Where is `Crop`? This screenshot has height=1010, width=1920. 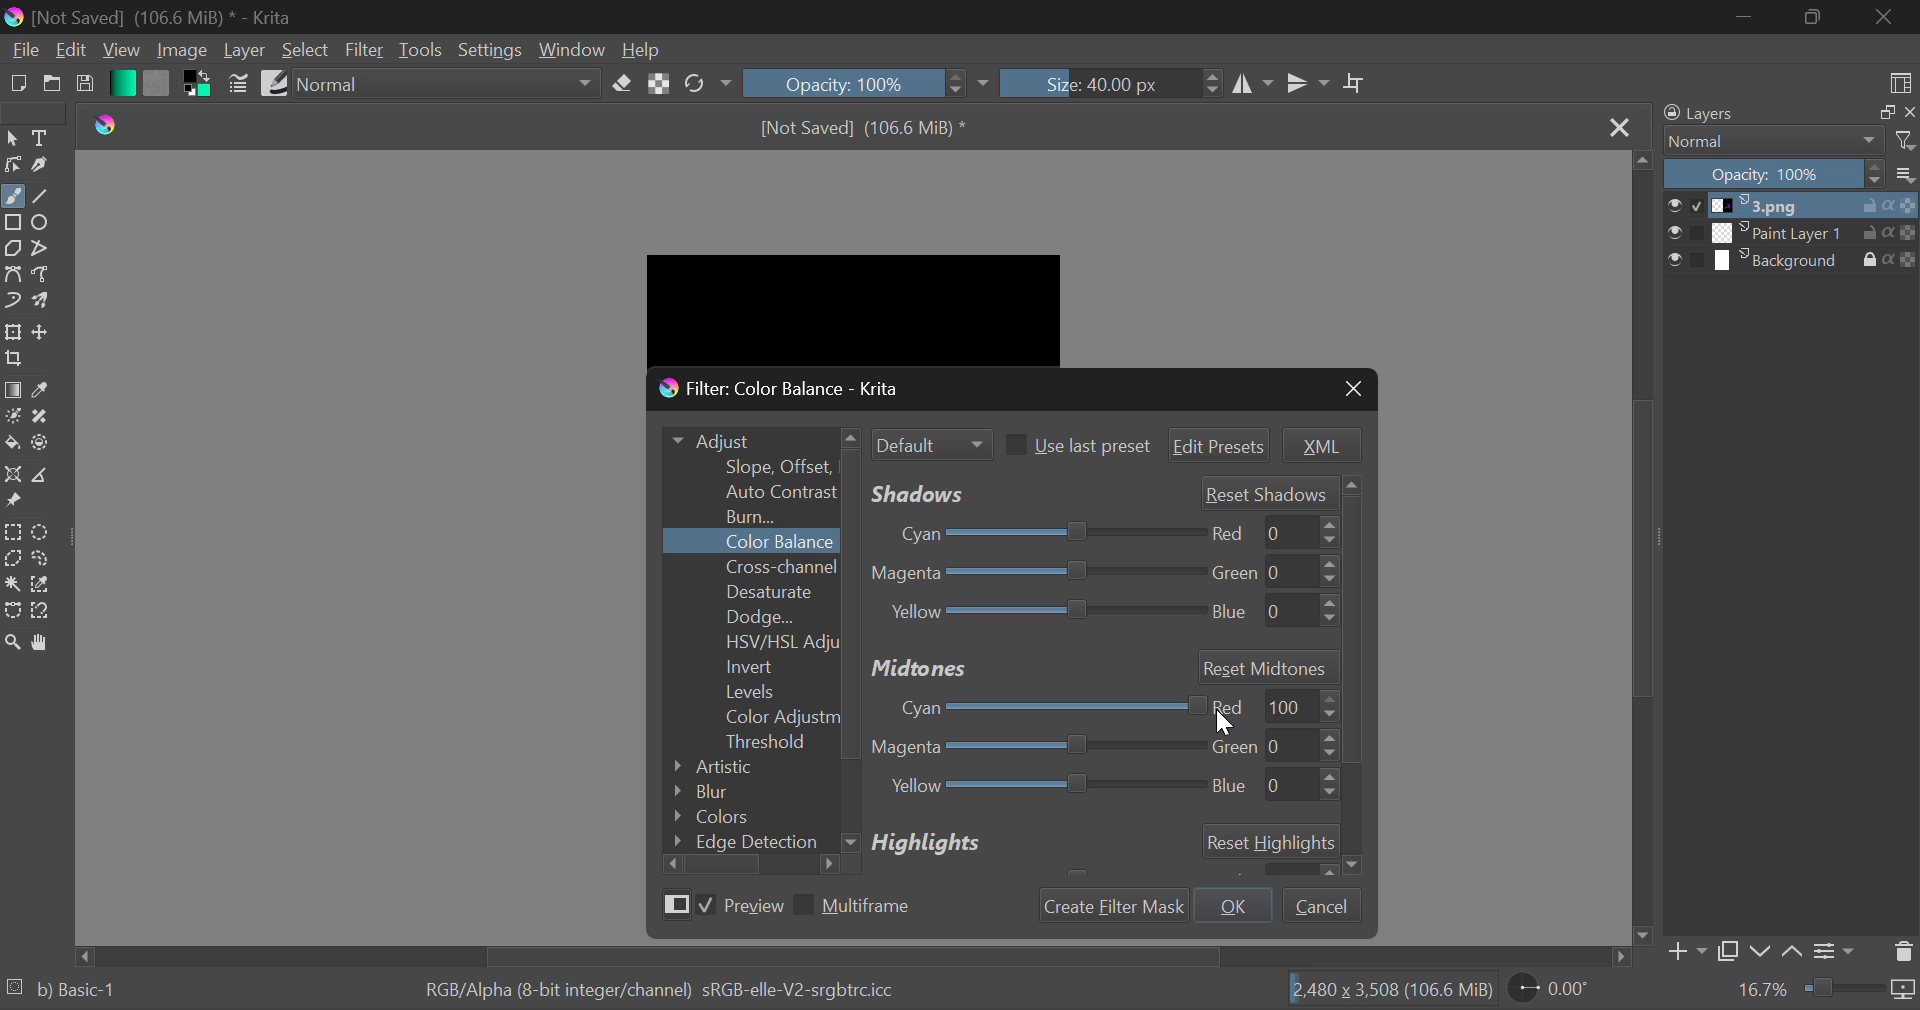 Crop is located at coordinates (16, 360).